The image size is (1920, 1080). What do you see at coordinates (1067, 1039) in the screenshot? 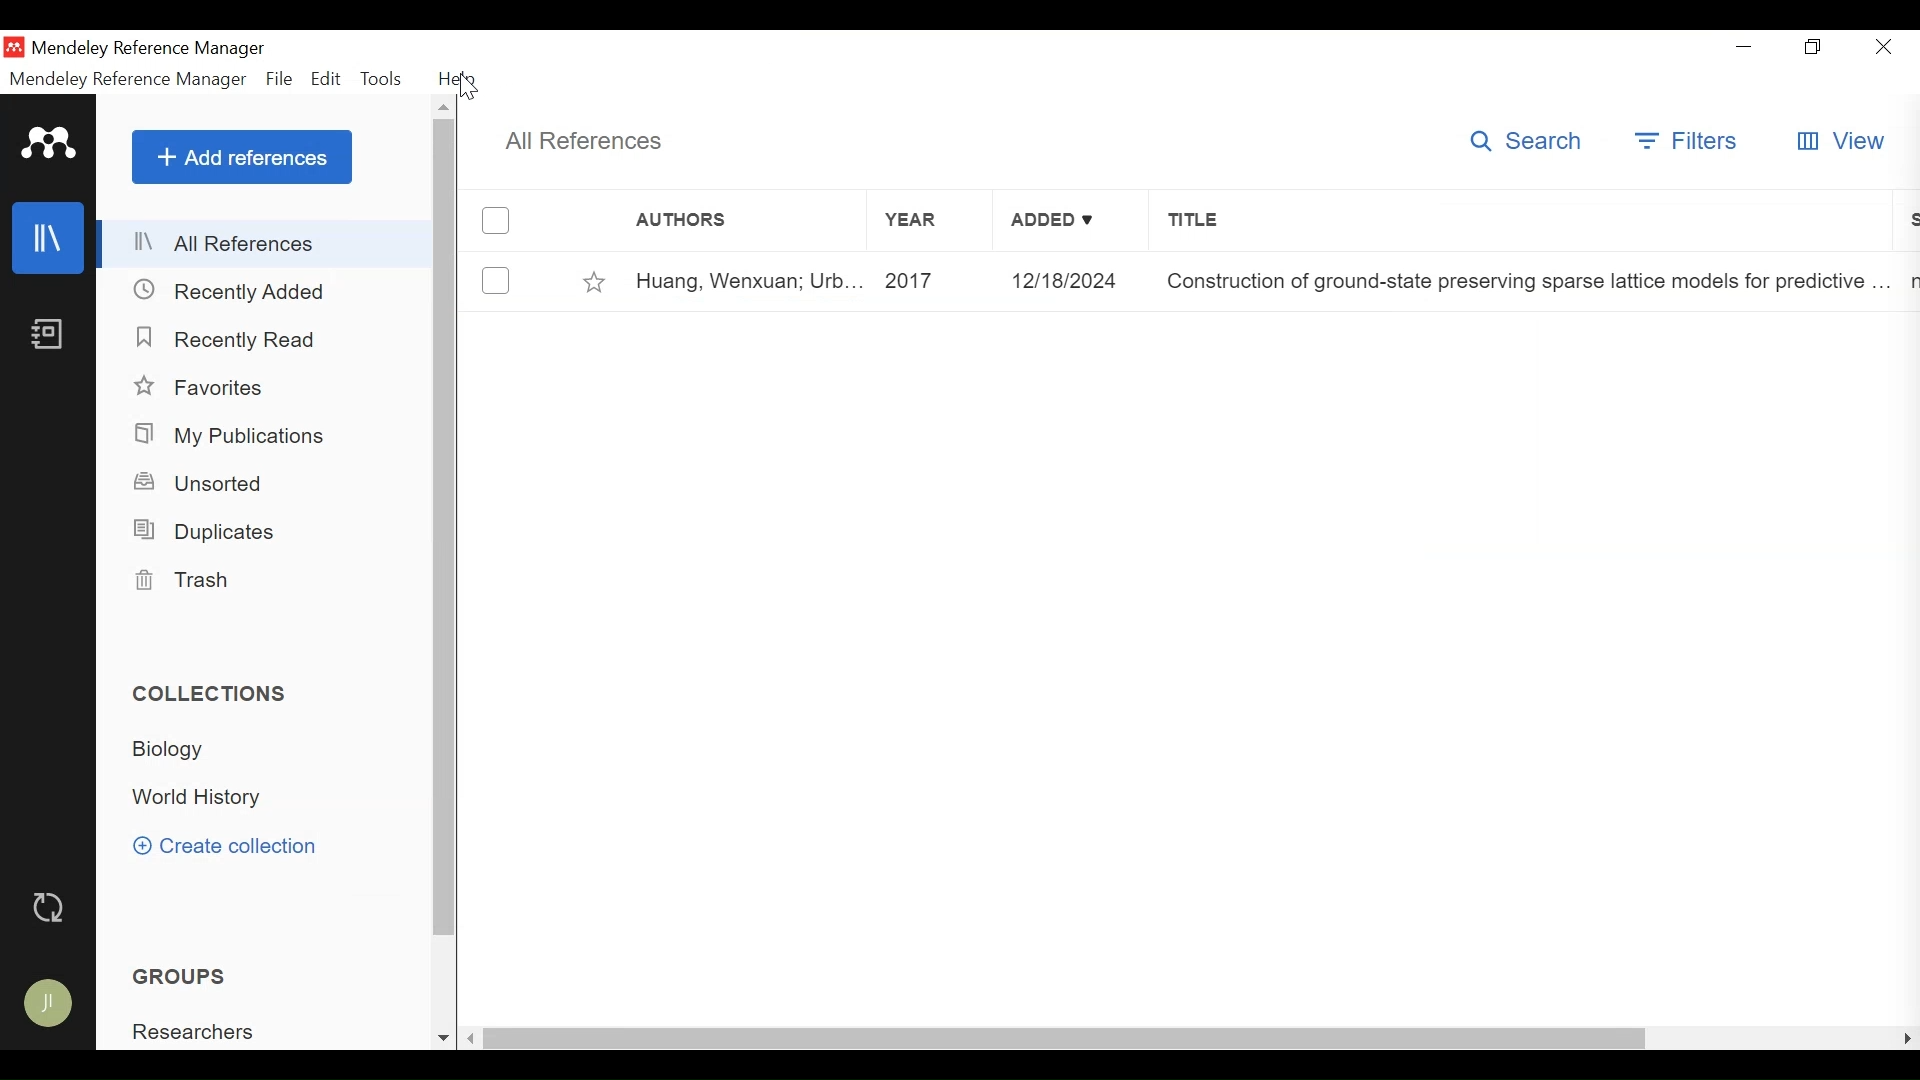
I see `Vertical Scroll bar` at bounding box center [1067, 1039].